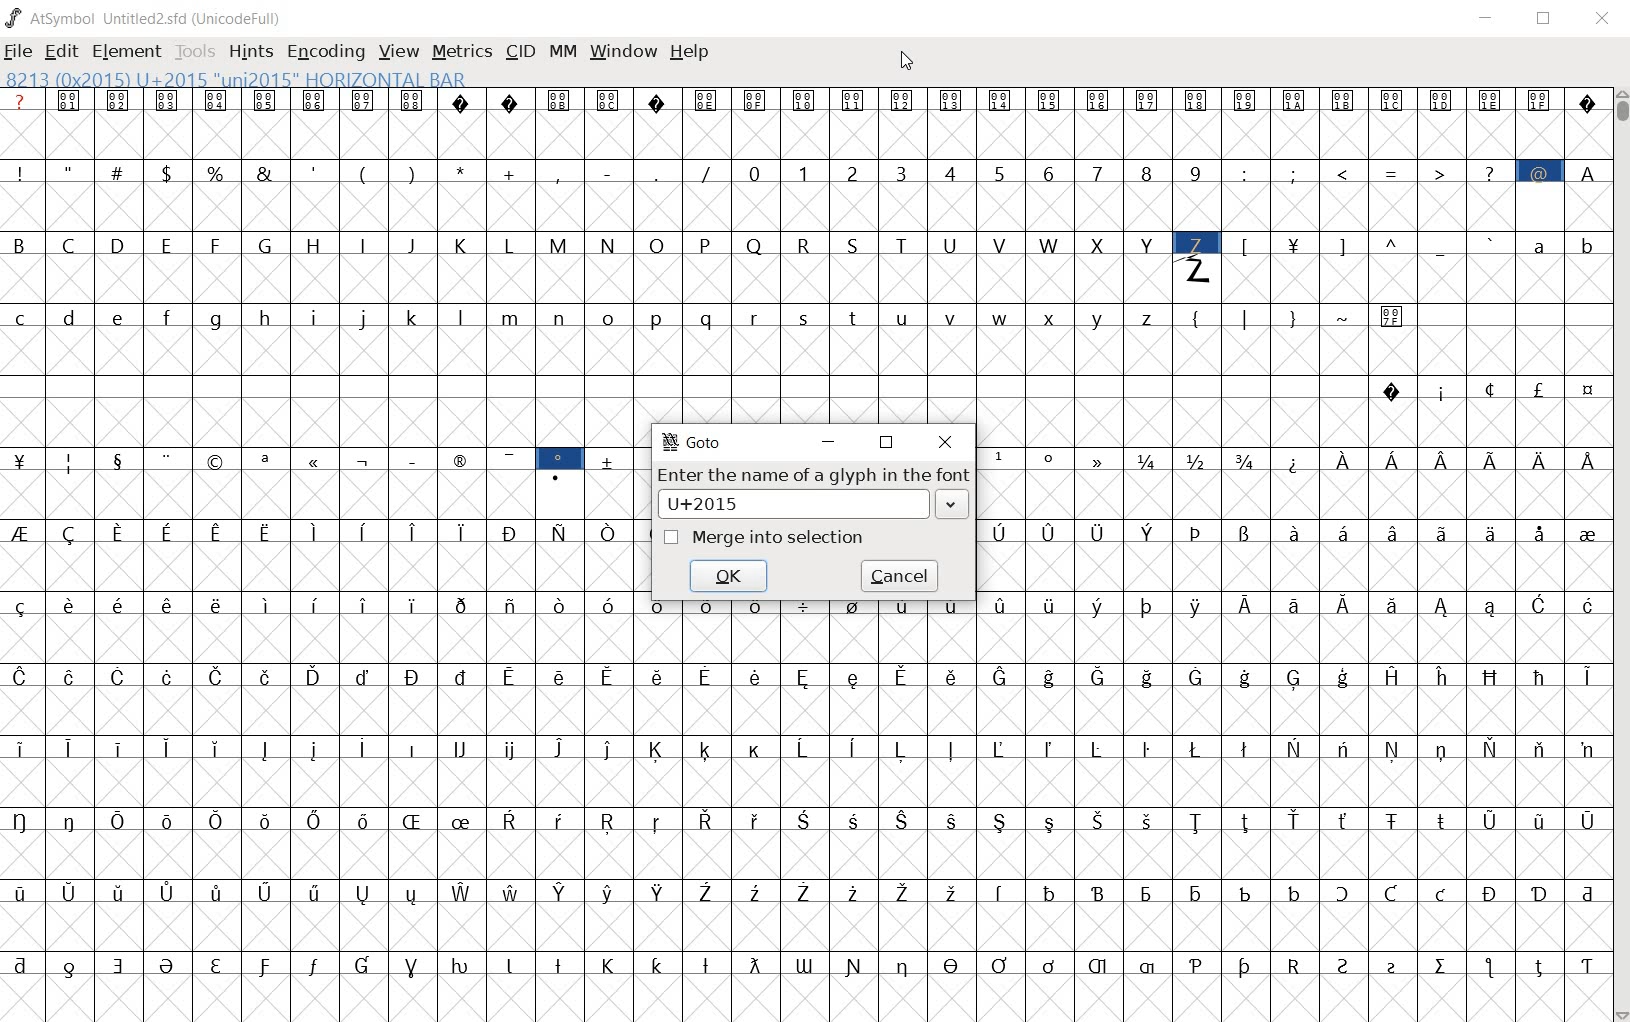 This screenshot has width=1630, height=1022. What do you see at coordinates (253, 52) in the screenshot?
I see `HINTS` at bounding box center [253, 52].